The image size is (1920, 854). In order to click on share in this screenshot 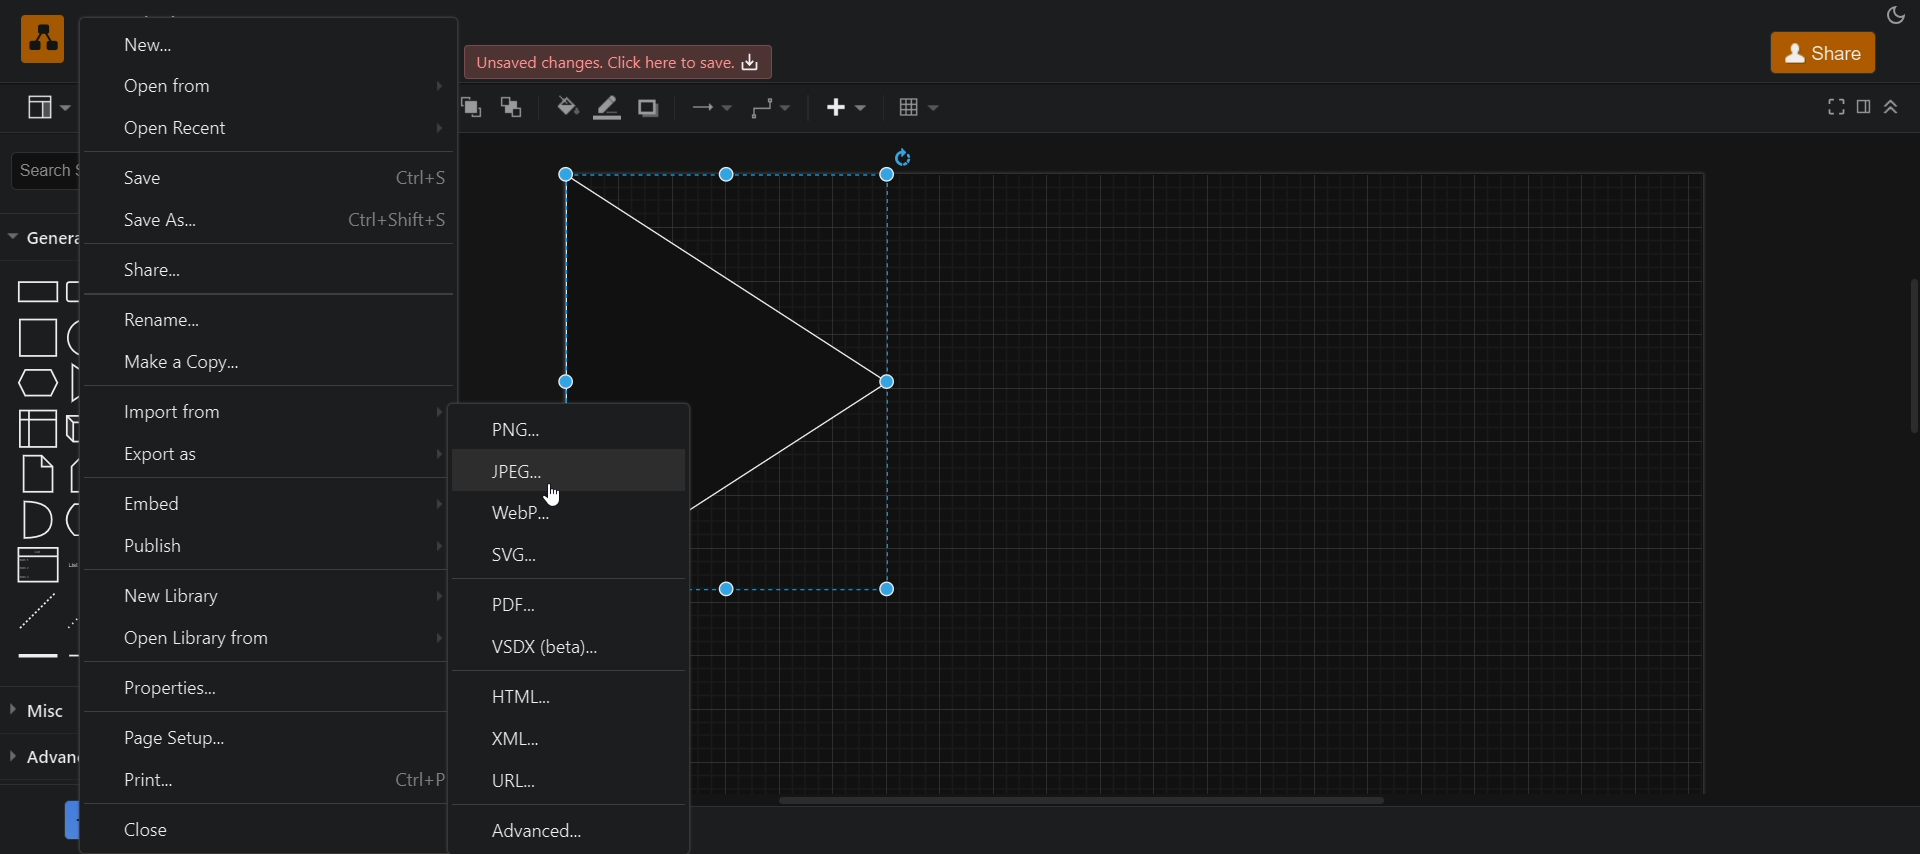, I will do `click(265, 272)`.